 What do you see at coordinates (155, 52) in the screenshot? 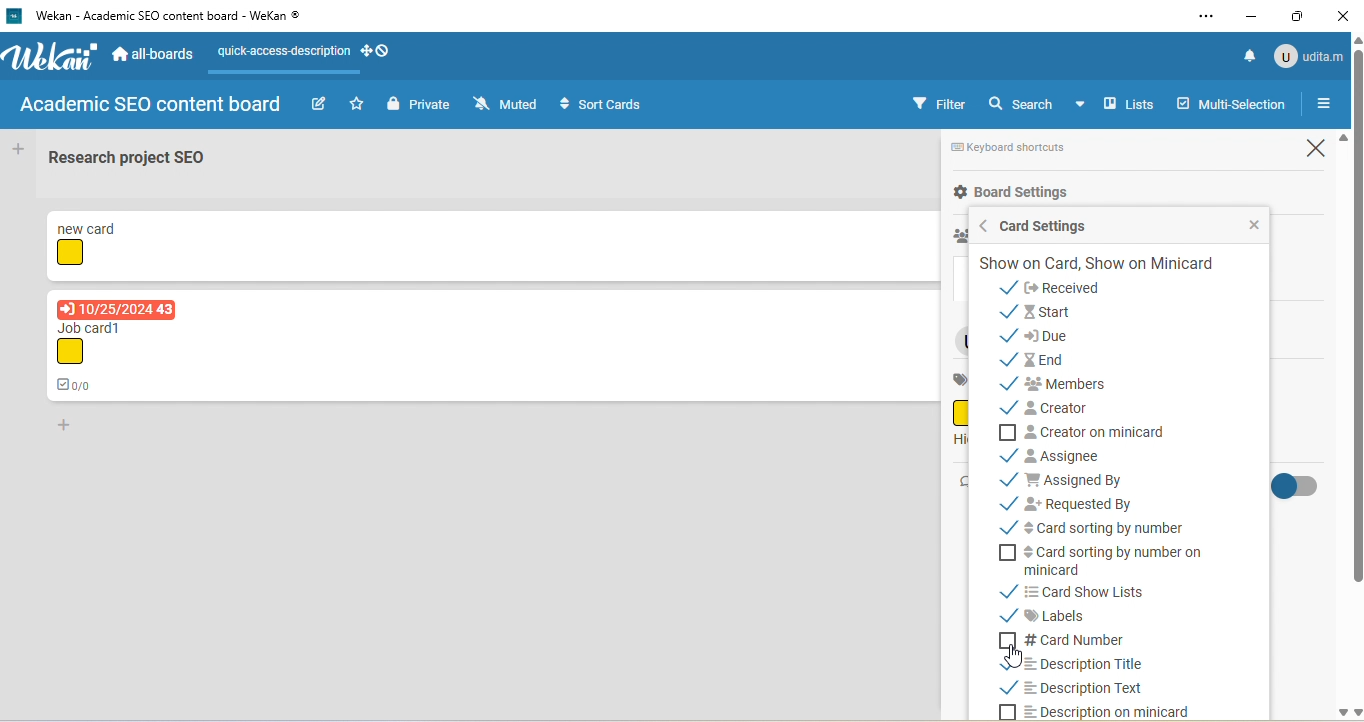
I see `all-boards` at bounding box center [155, 52].